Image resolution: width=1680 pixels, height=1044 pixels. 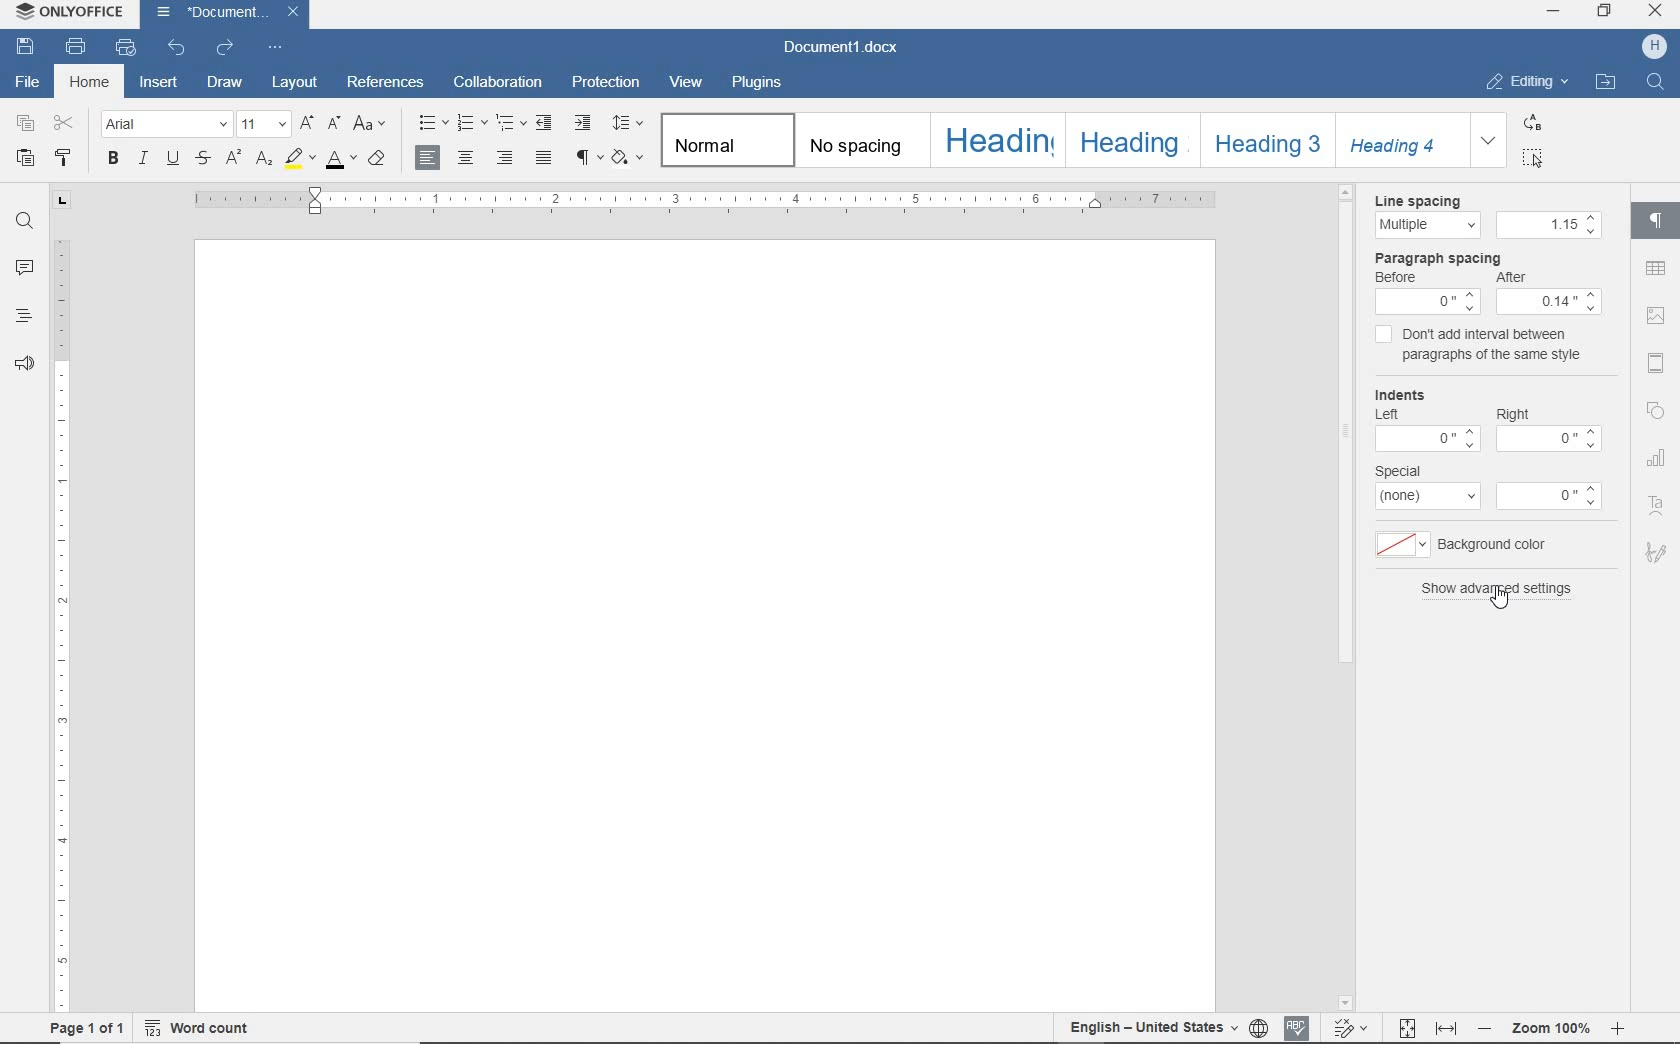 What do you see at coordinates (1656, 457) in the screenshot?
I see `chart` at bounding box center [1656, 457].